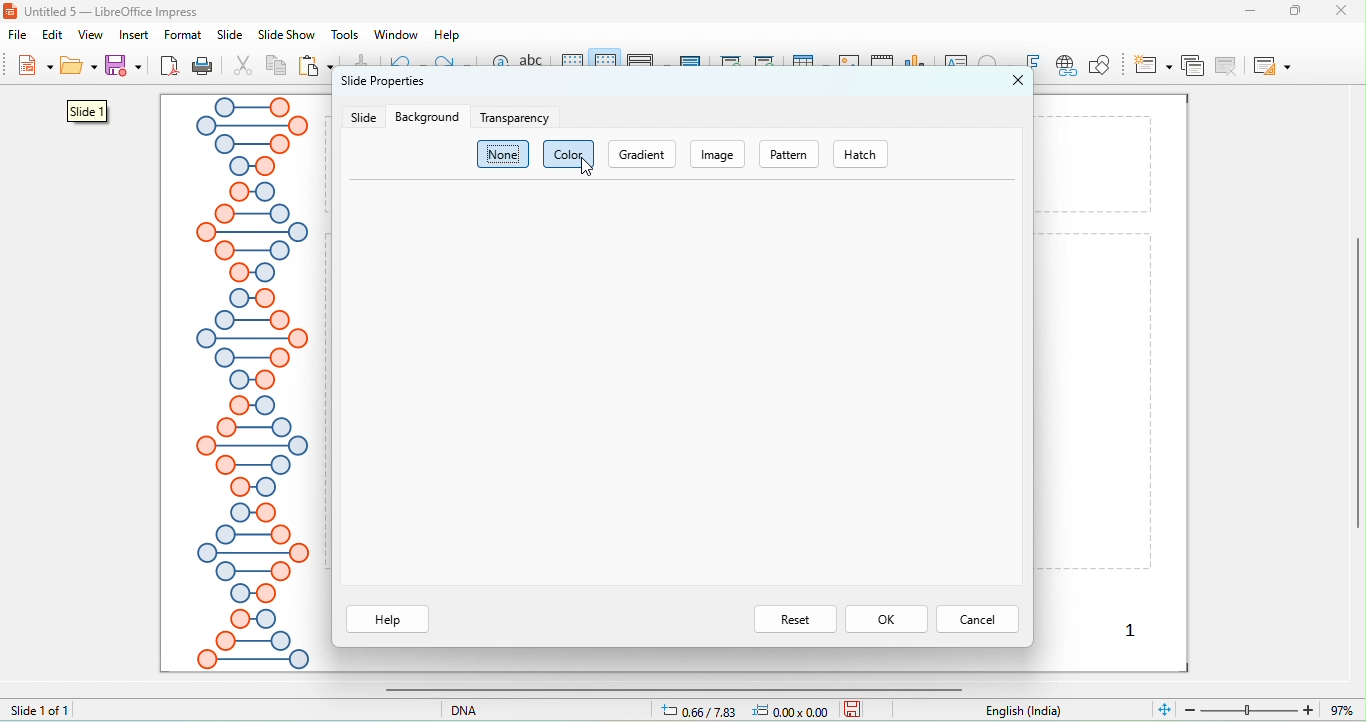 The width and height of the screenshot is (1366, 722). I want to click on remove slide, so click(1229, 65).